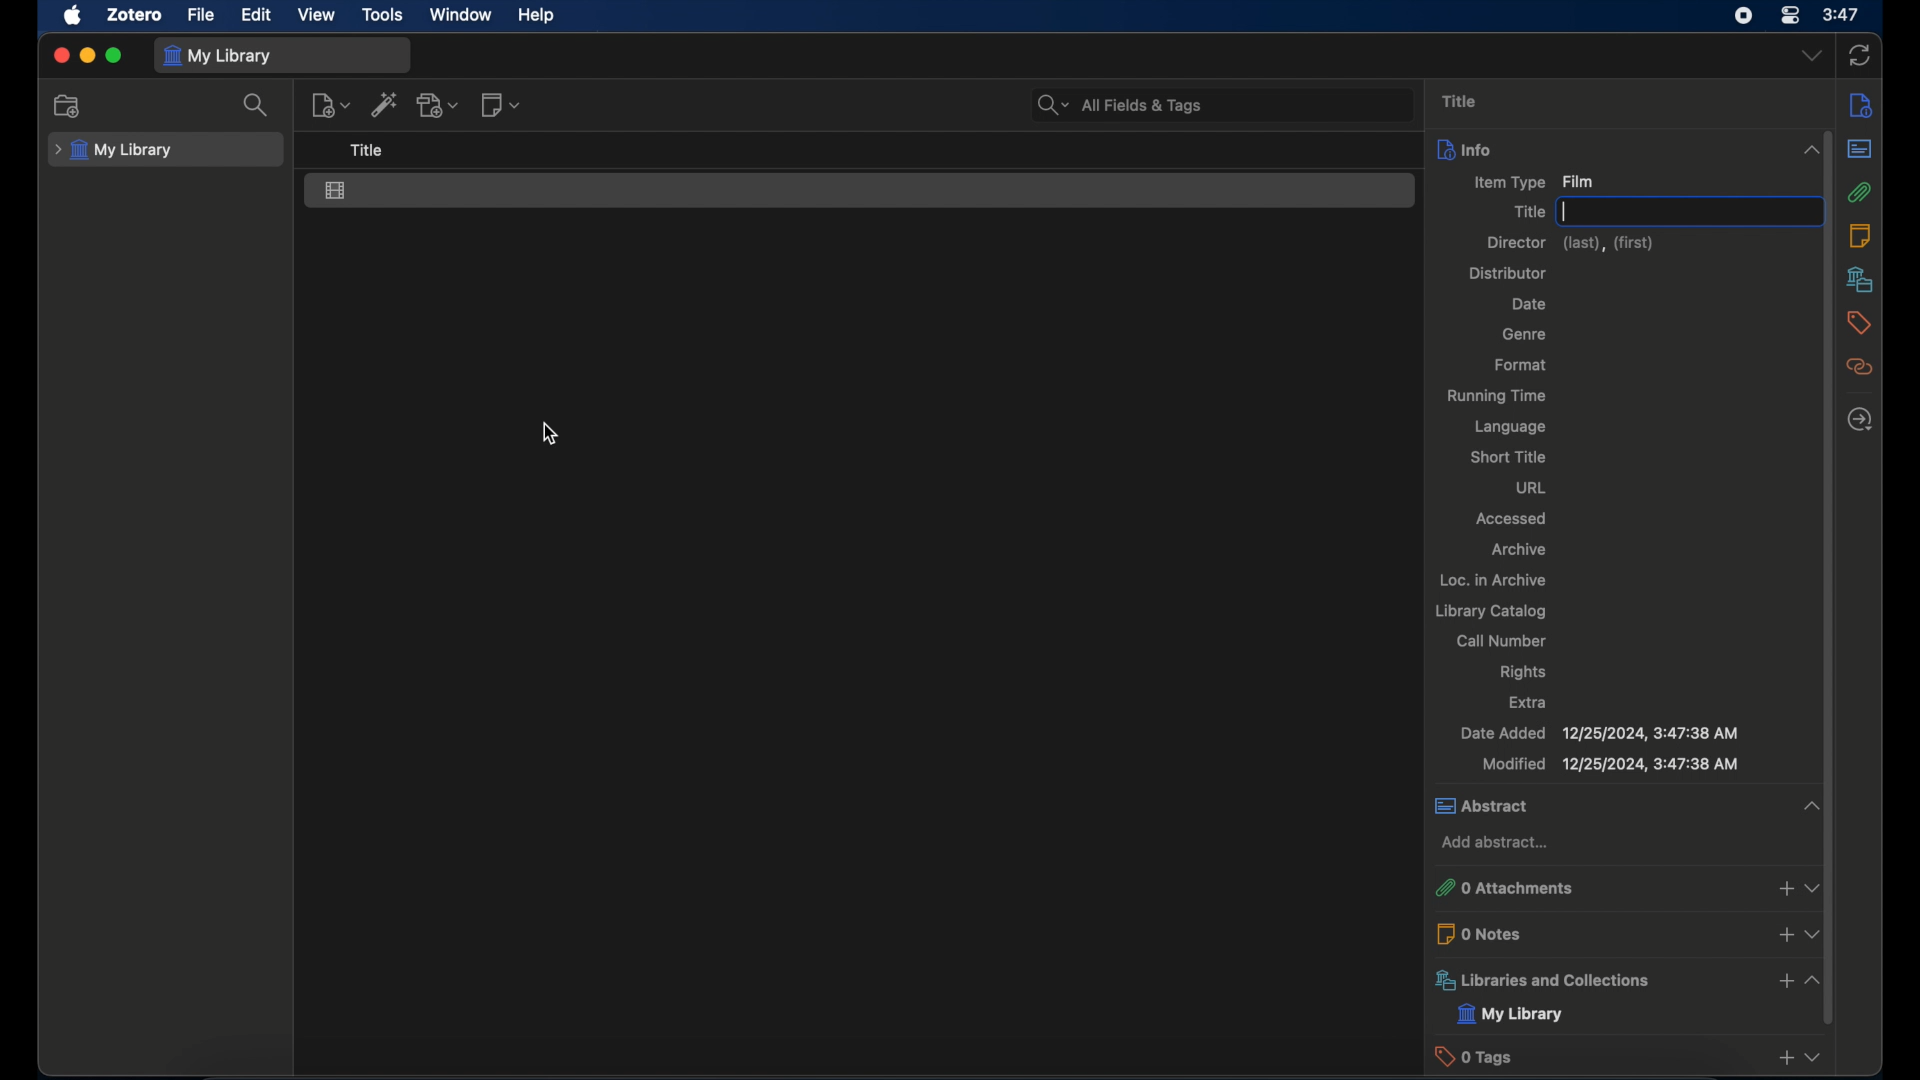 Image resolution: width=1920 pixels, height=1080 pixels. What do you see at coordinates (1504, 640) in the screenshot?
I see `call number` at bounding box center [1504, 640].